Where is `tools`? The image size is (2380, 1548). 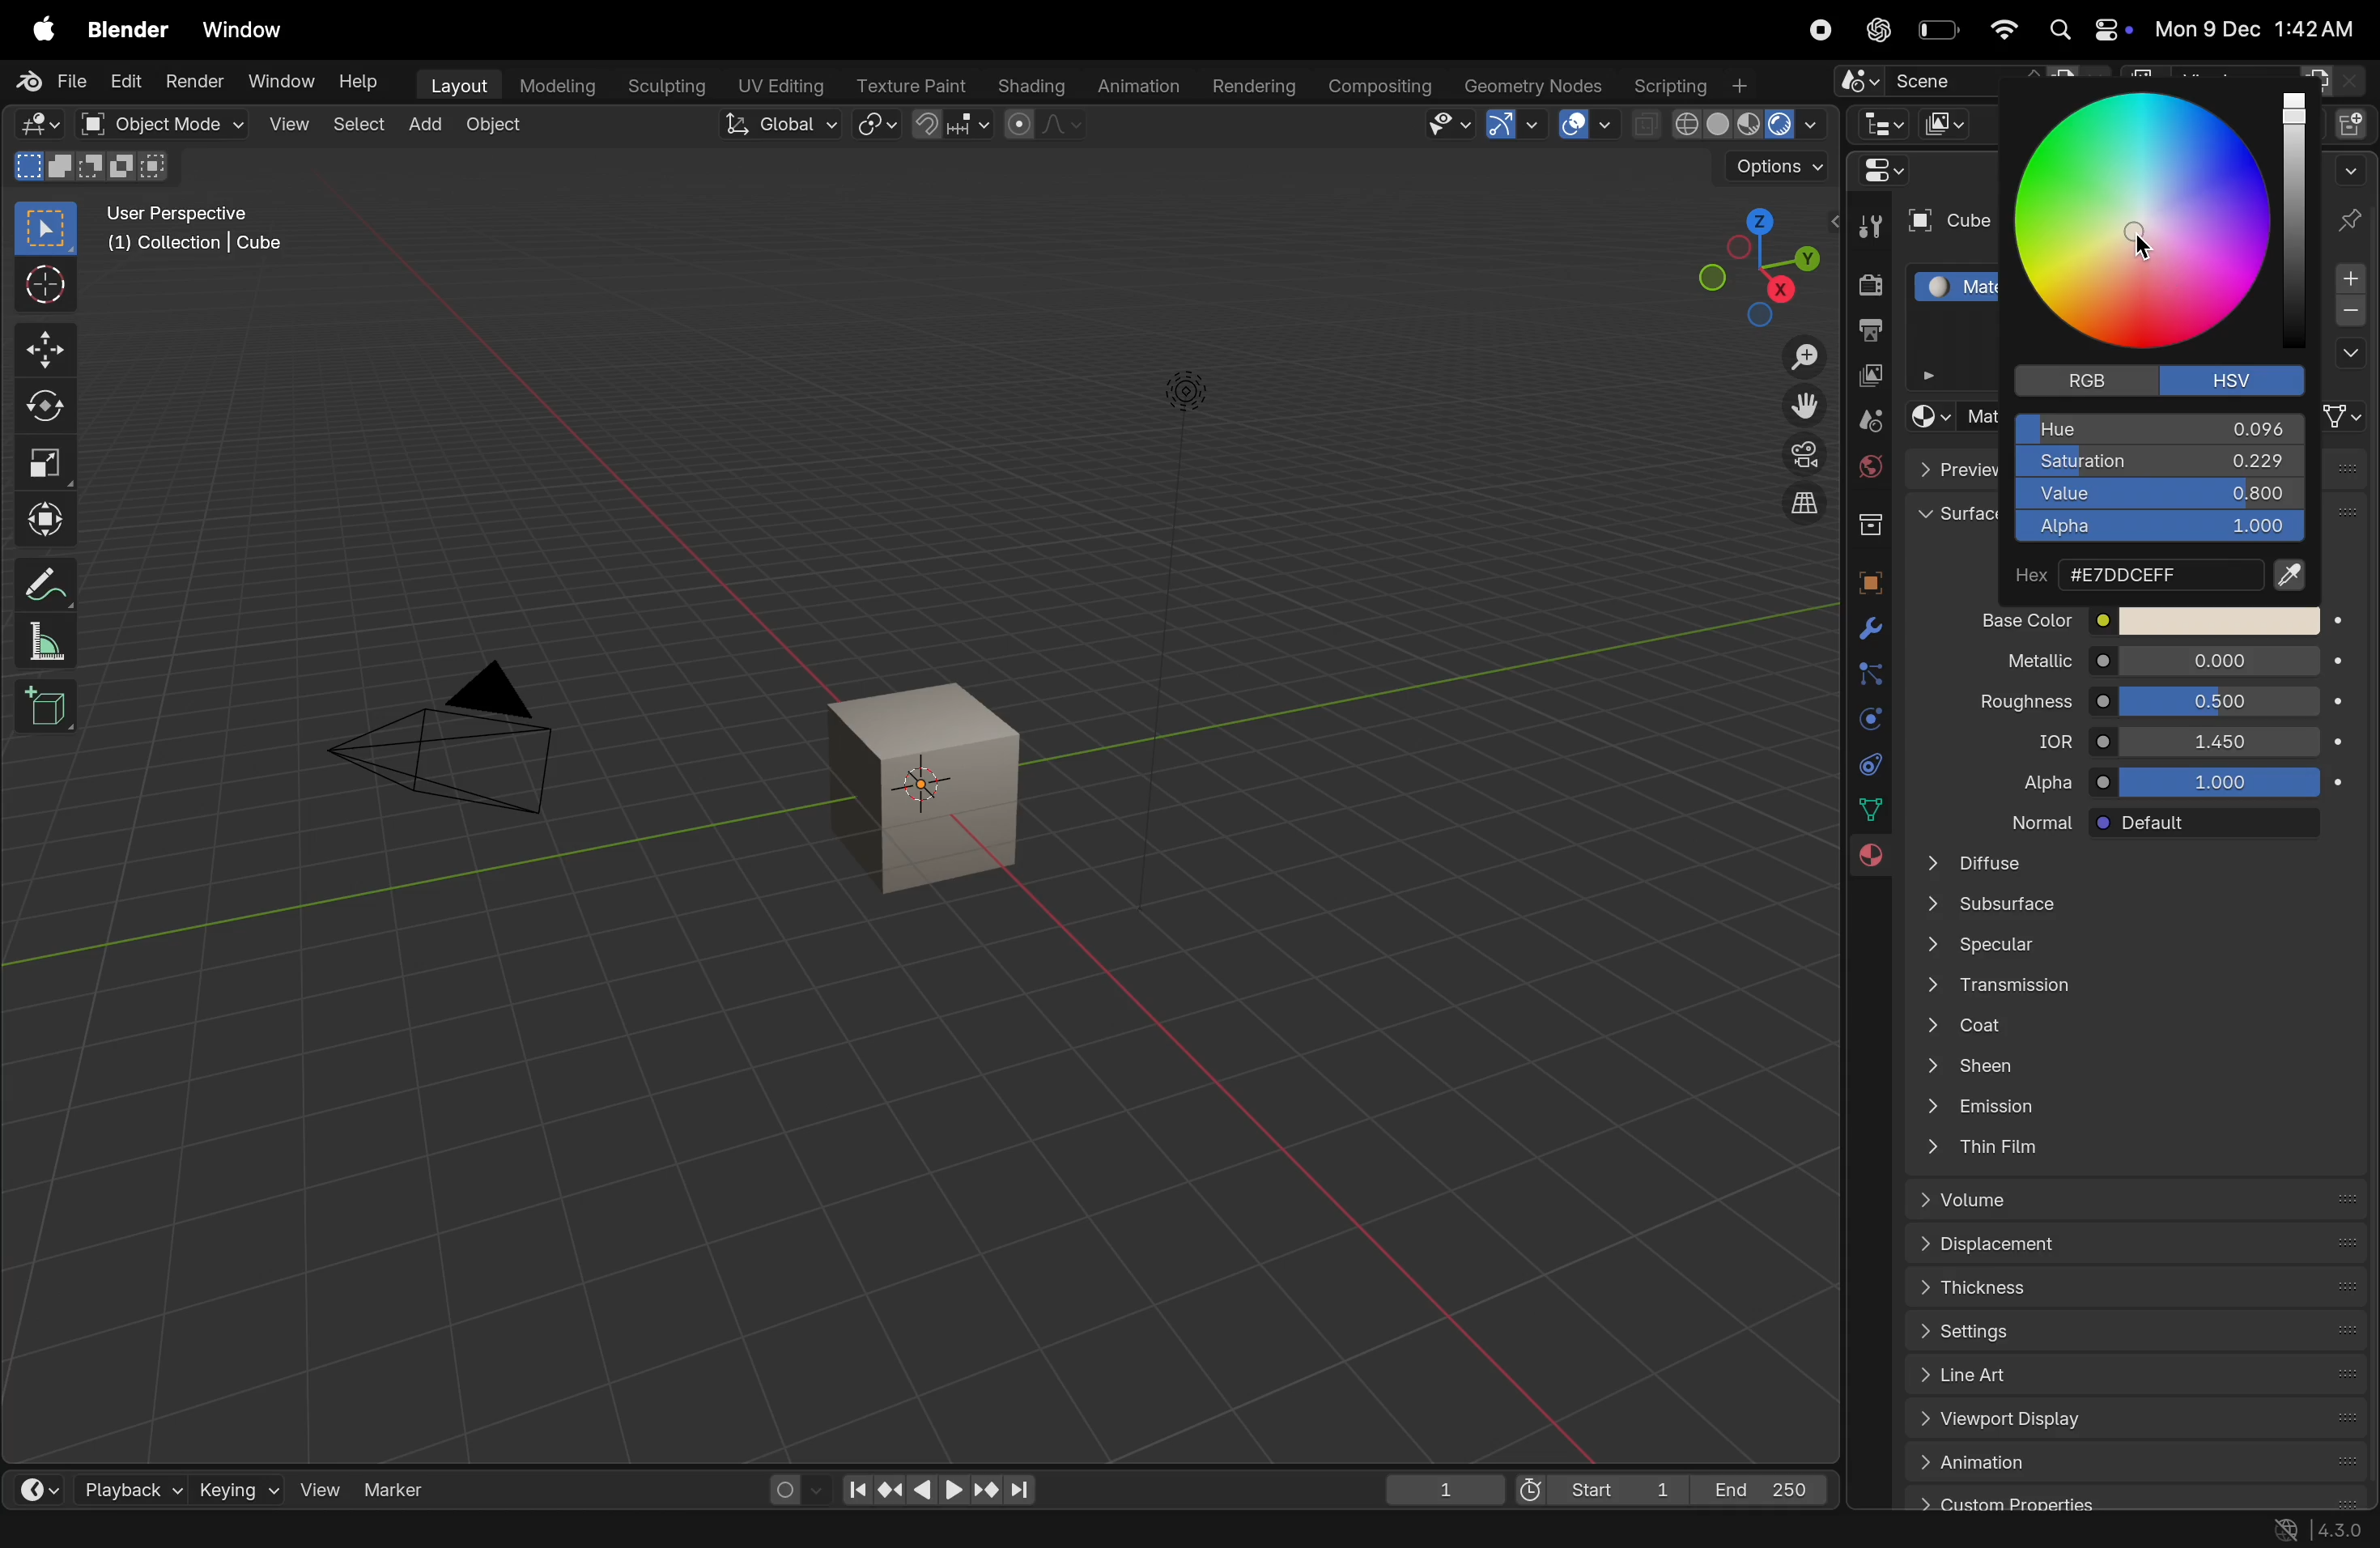 tools is located at coordinates (1869, 224).